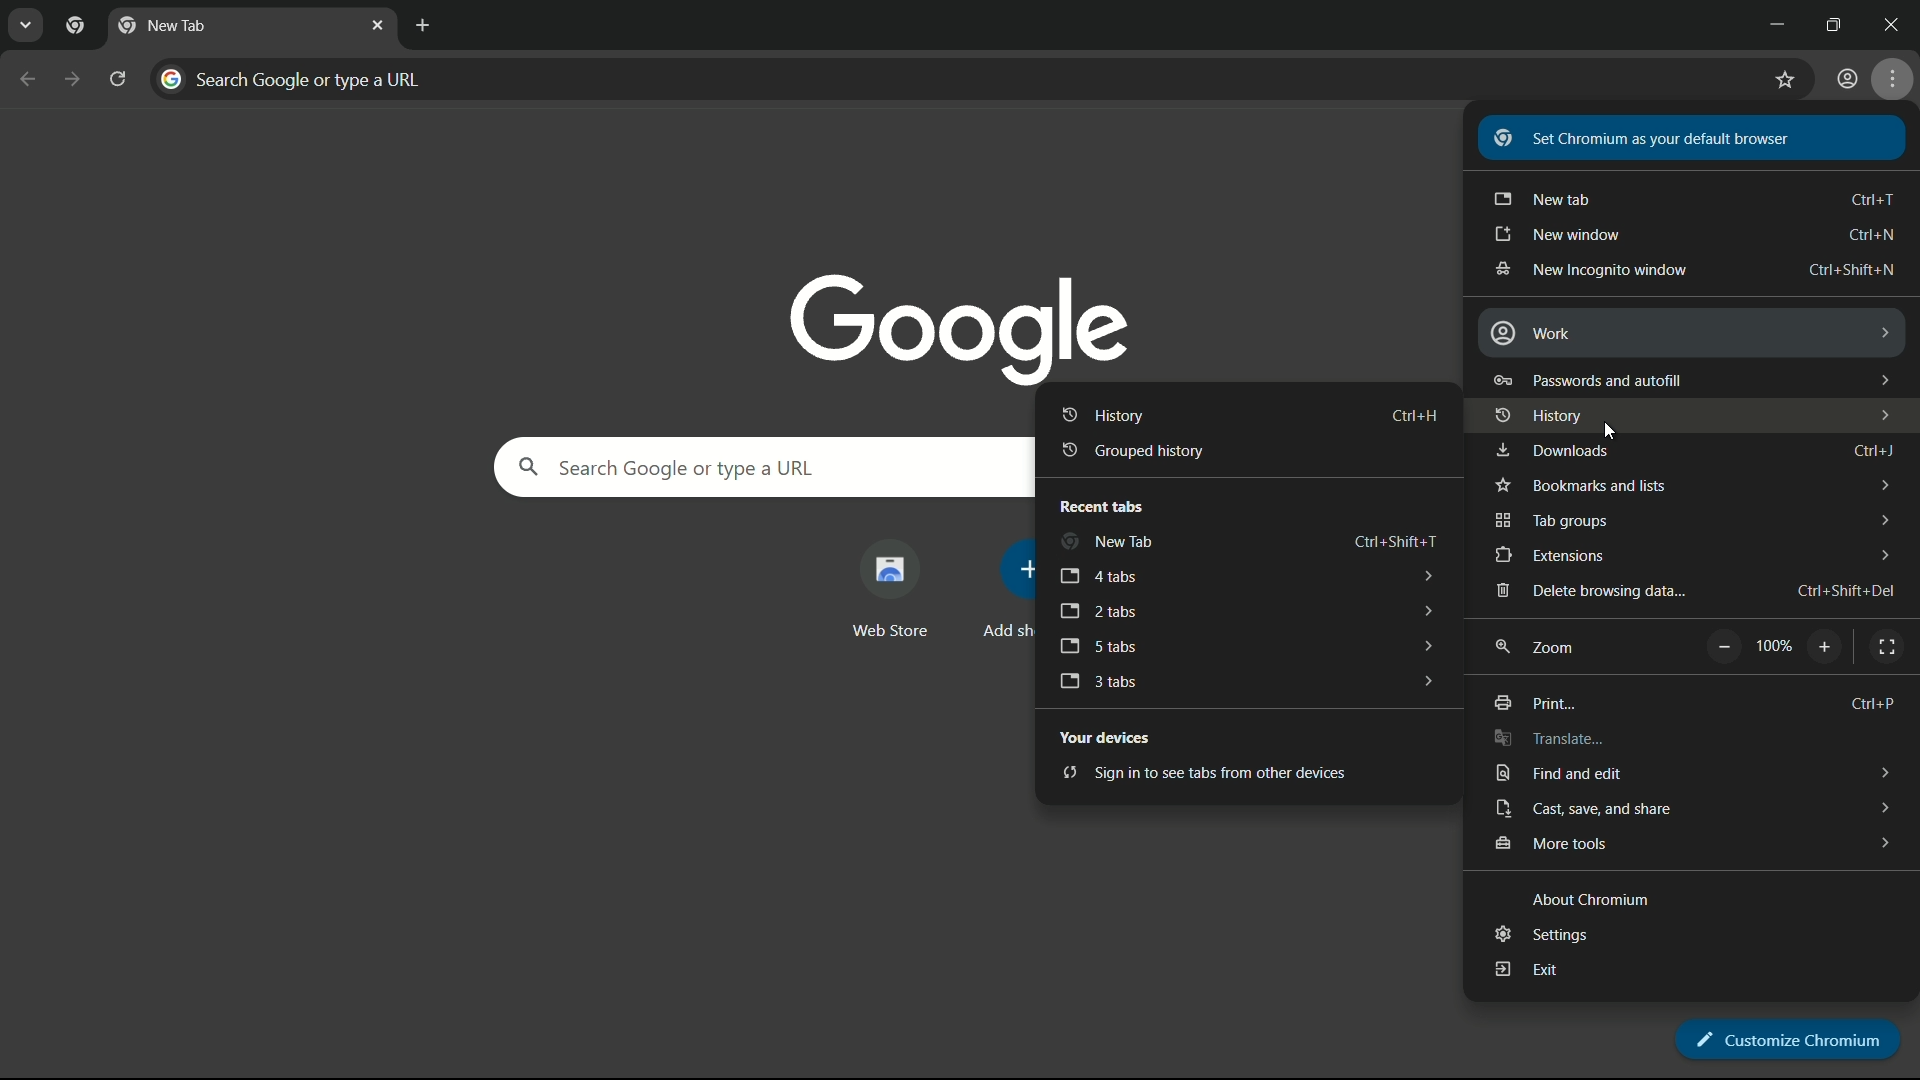  What do you see at coordinates (1882, 842) in the screenshot?
I see `dropdown arrows` at bounding box center [1882, 842].